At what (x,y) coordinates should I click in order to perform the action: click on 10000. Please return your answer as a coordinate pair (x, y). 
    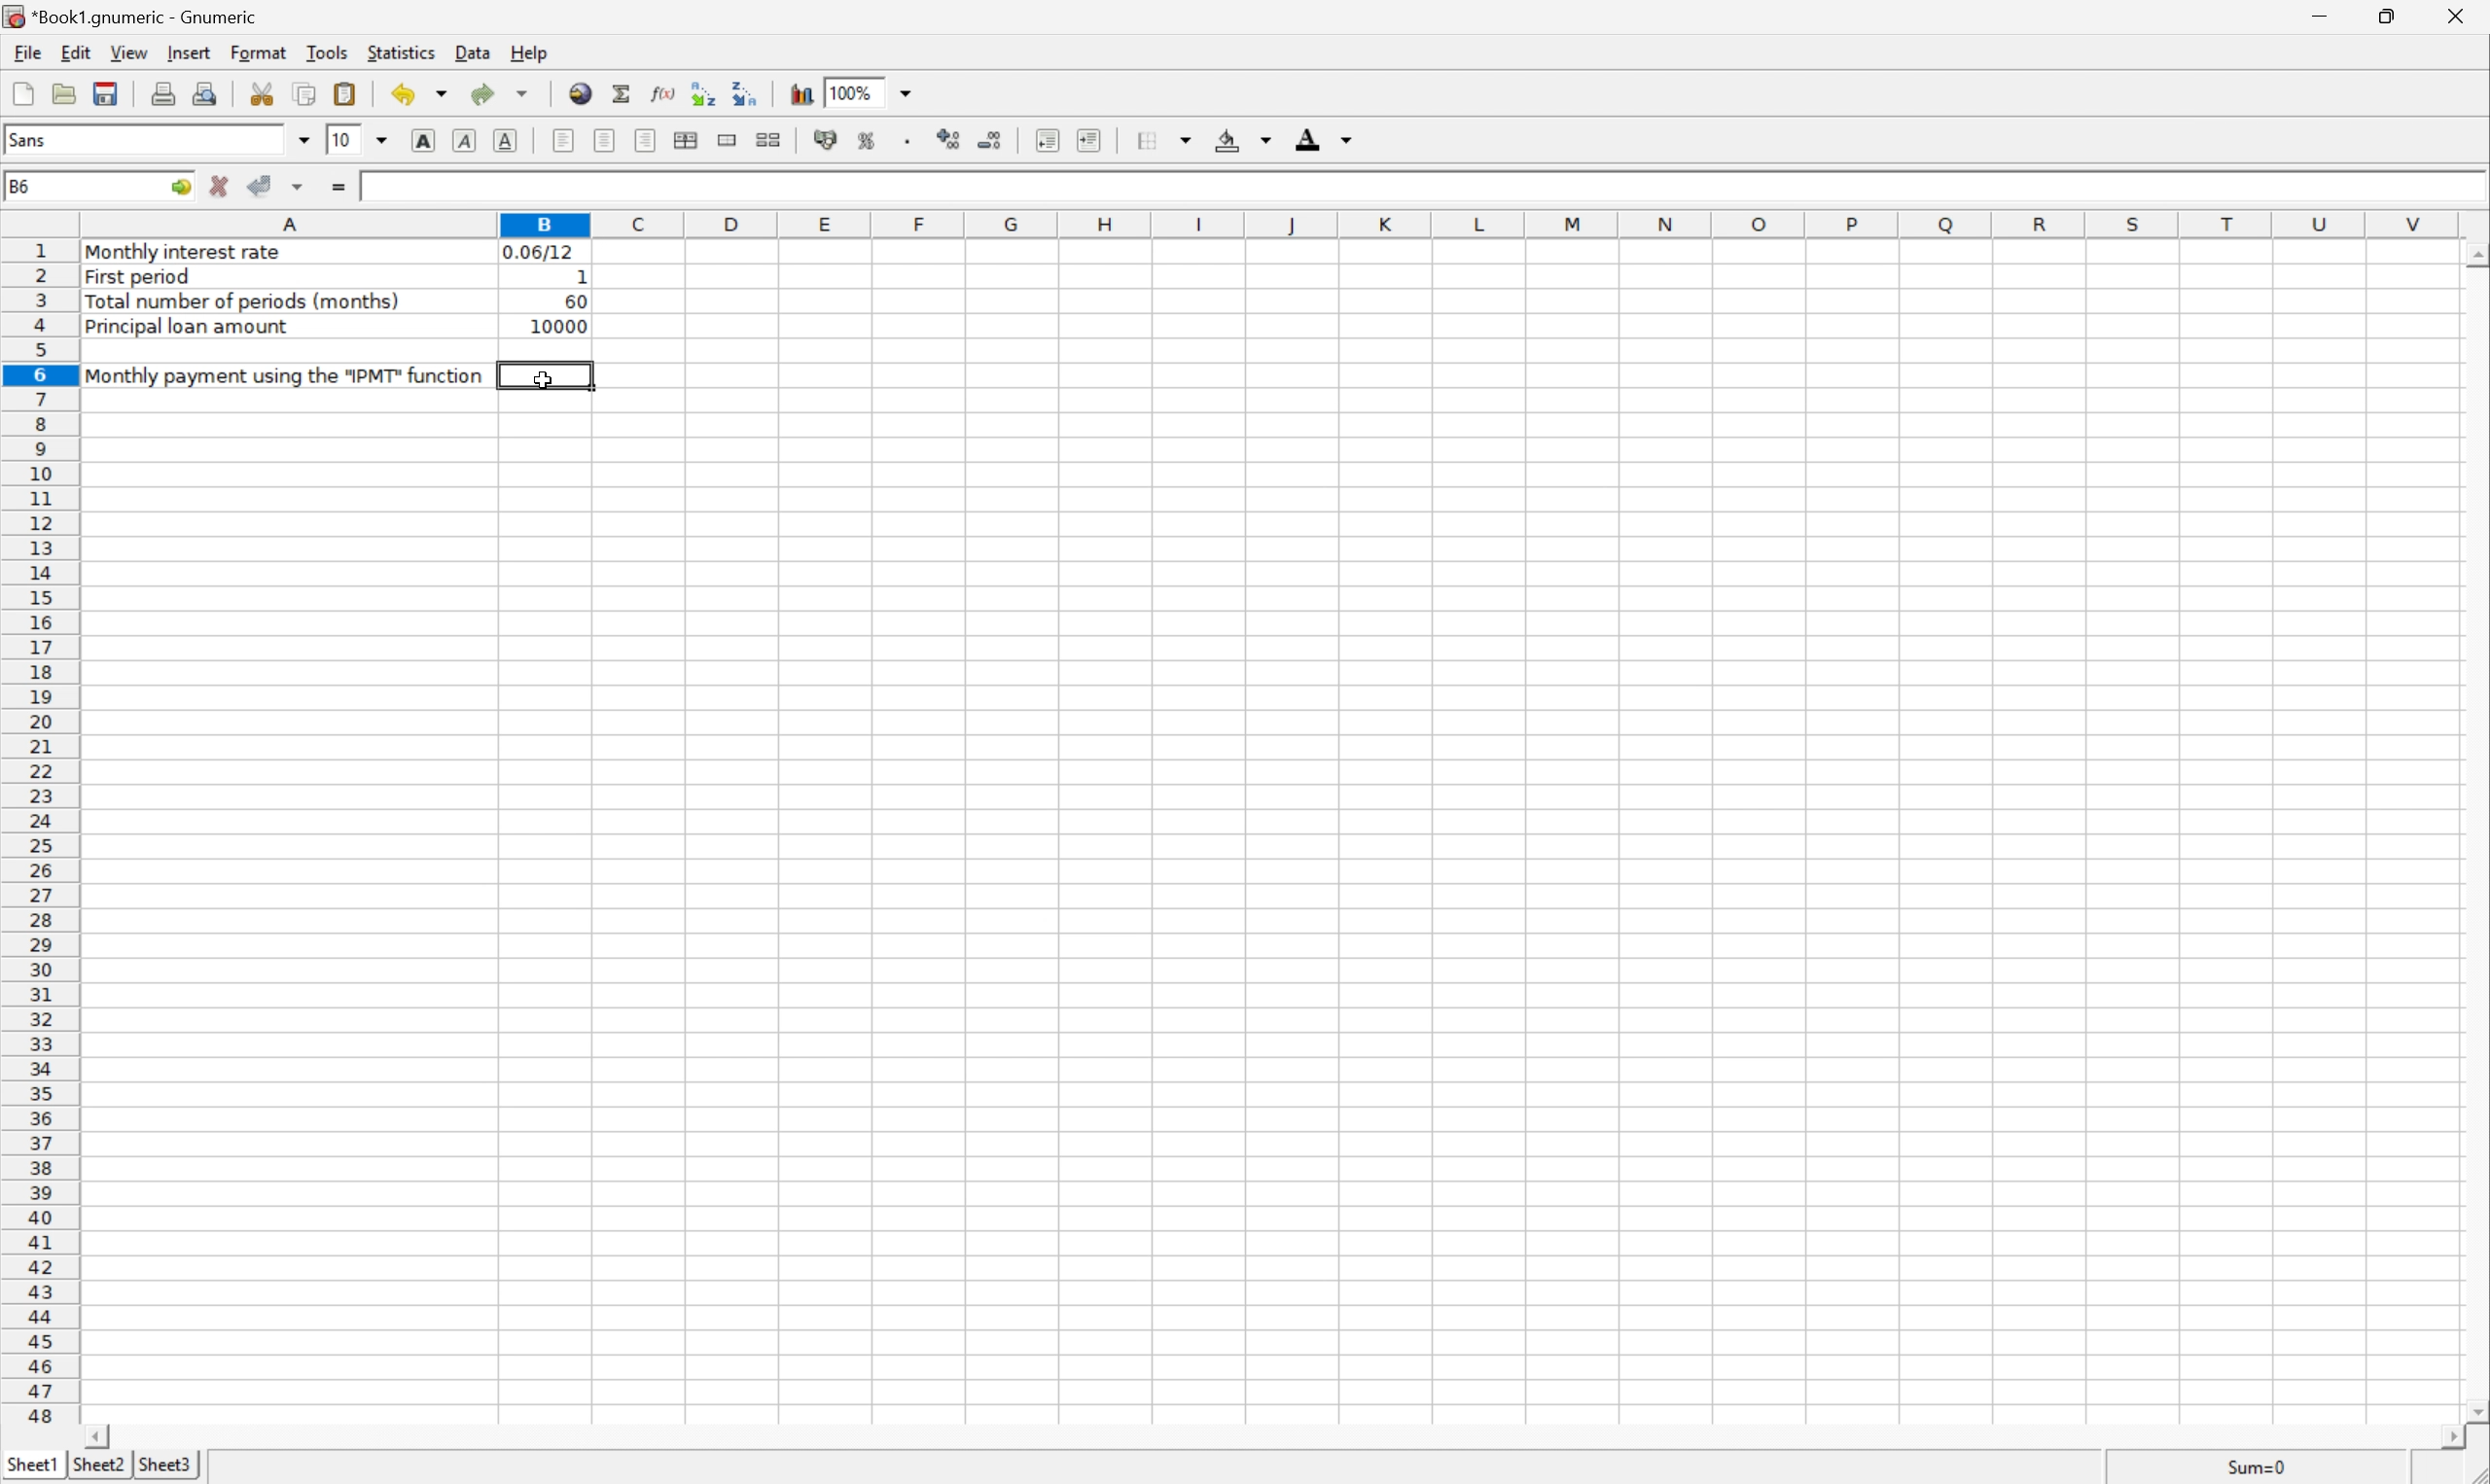
    Looking at the image, I should click on (553, 329).